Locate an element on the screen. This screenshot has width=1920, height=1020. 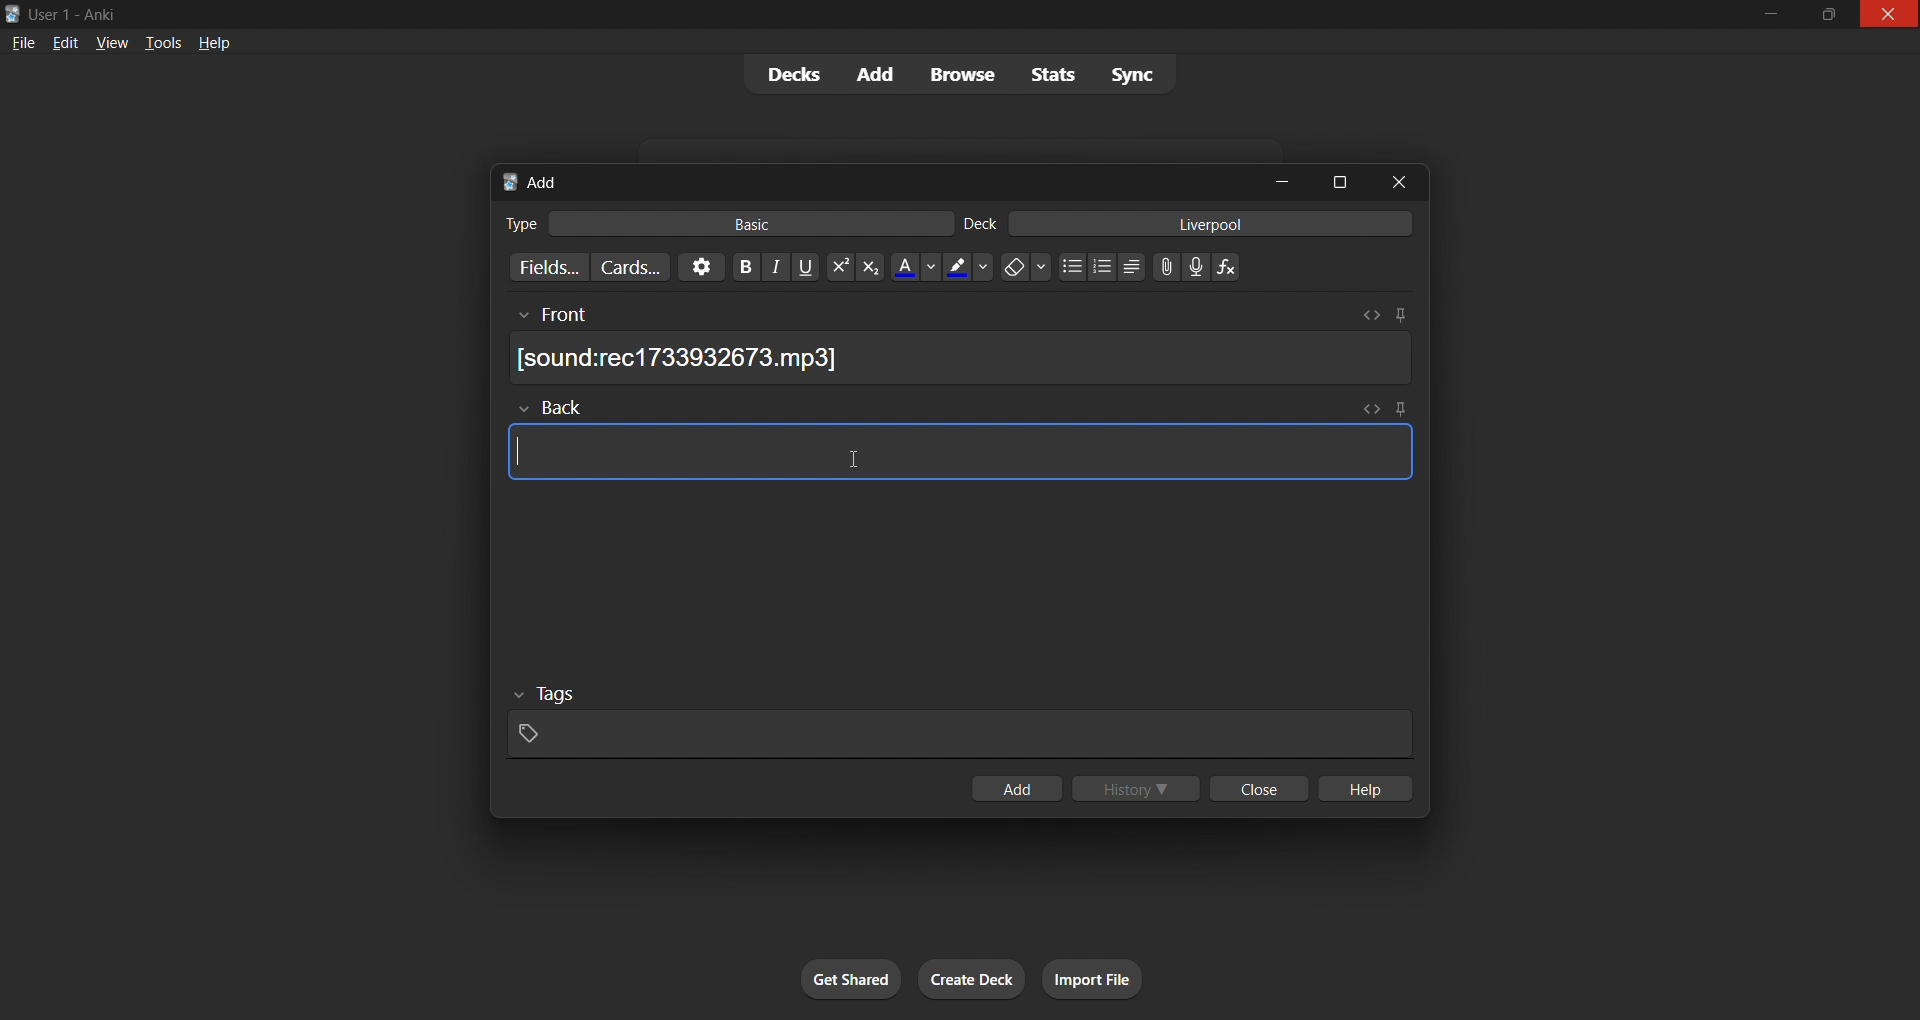
sync is located at coordinates (1135, 75).